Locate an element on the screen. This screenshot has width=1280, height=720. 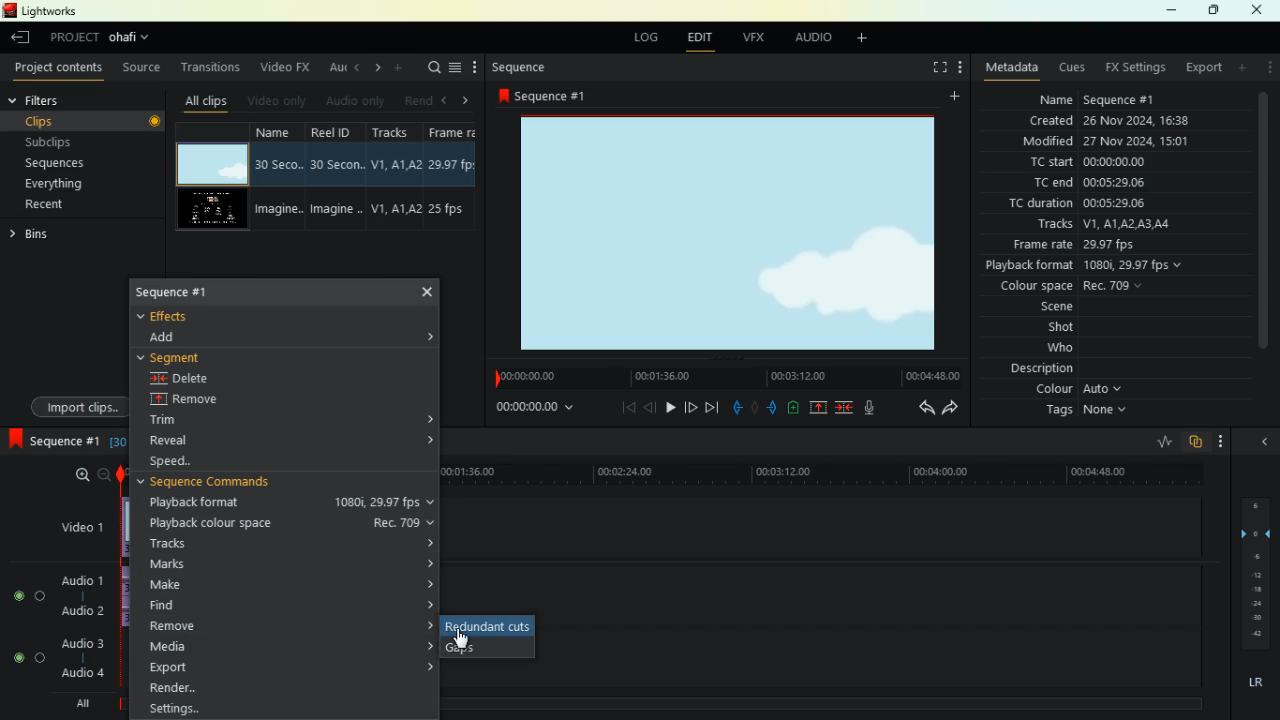
everything is located at coordinates (54, 184).